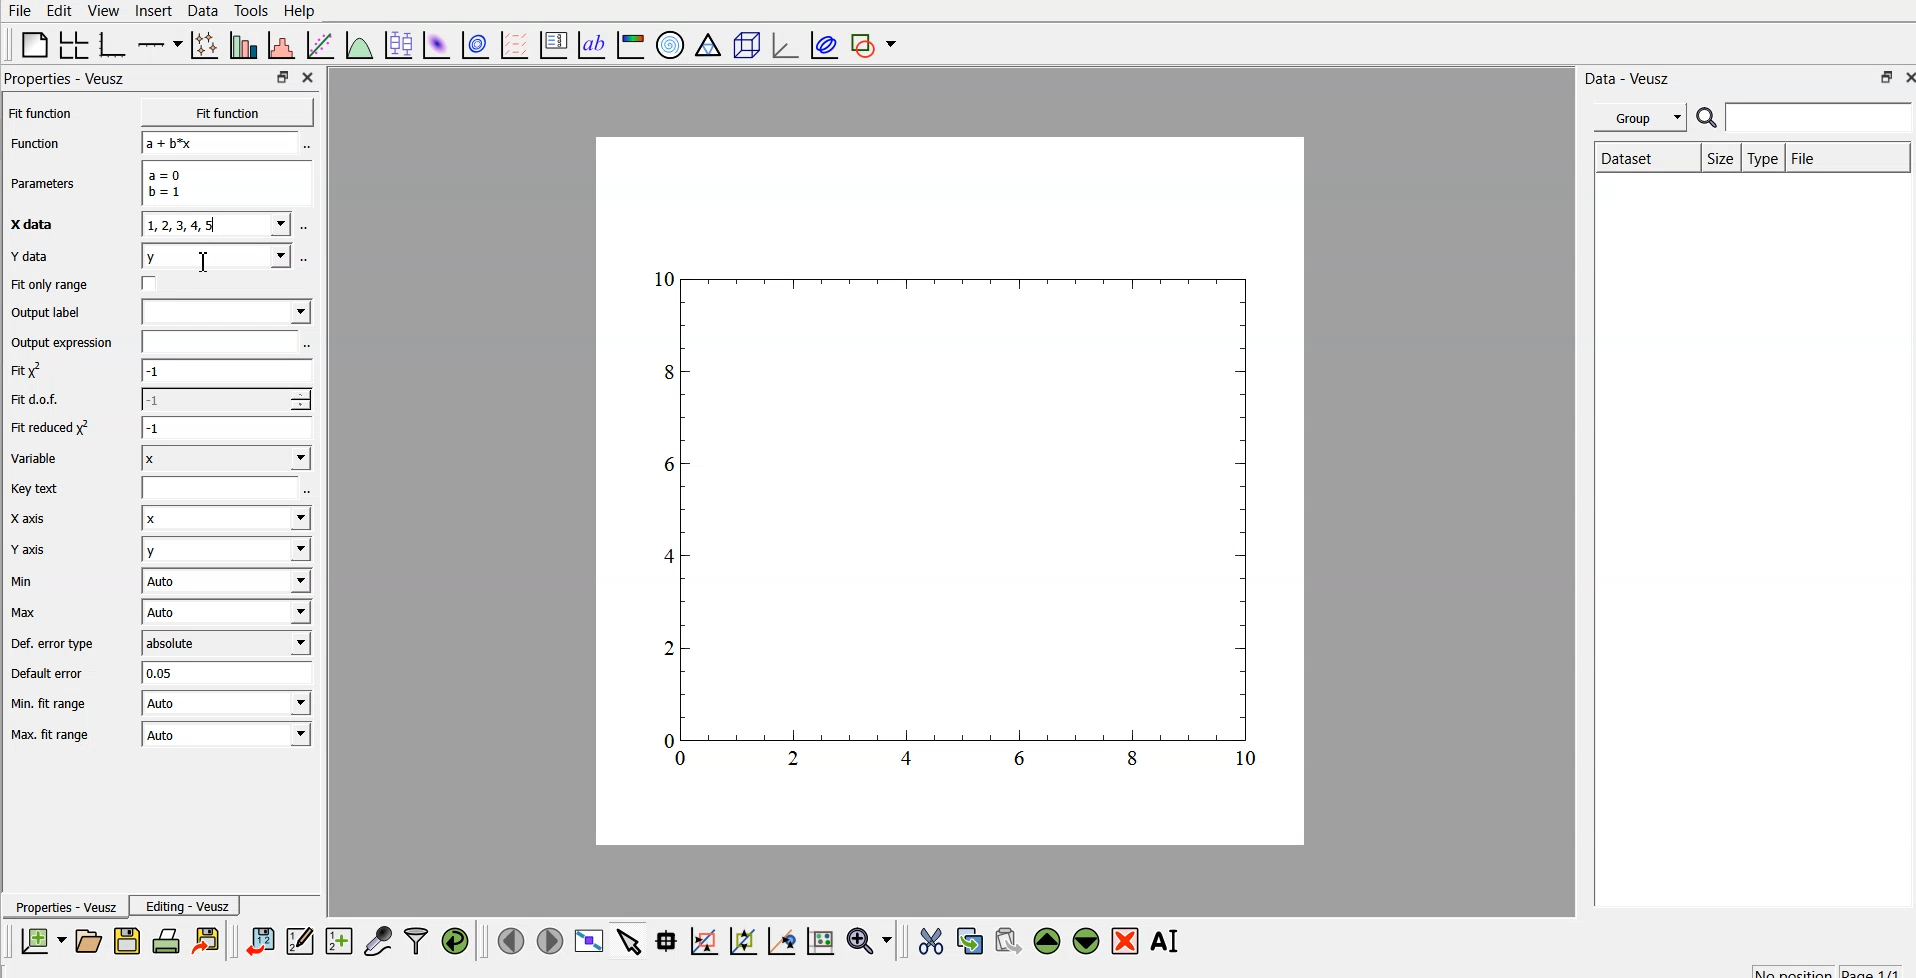  What do you see at coordinates (784, 942) in the screenshot?
I see `click to recenter graph axes` at bounding box center [784, 942].